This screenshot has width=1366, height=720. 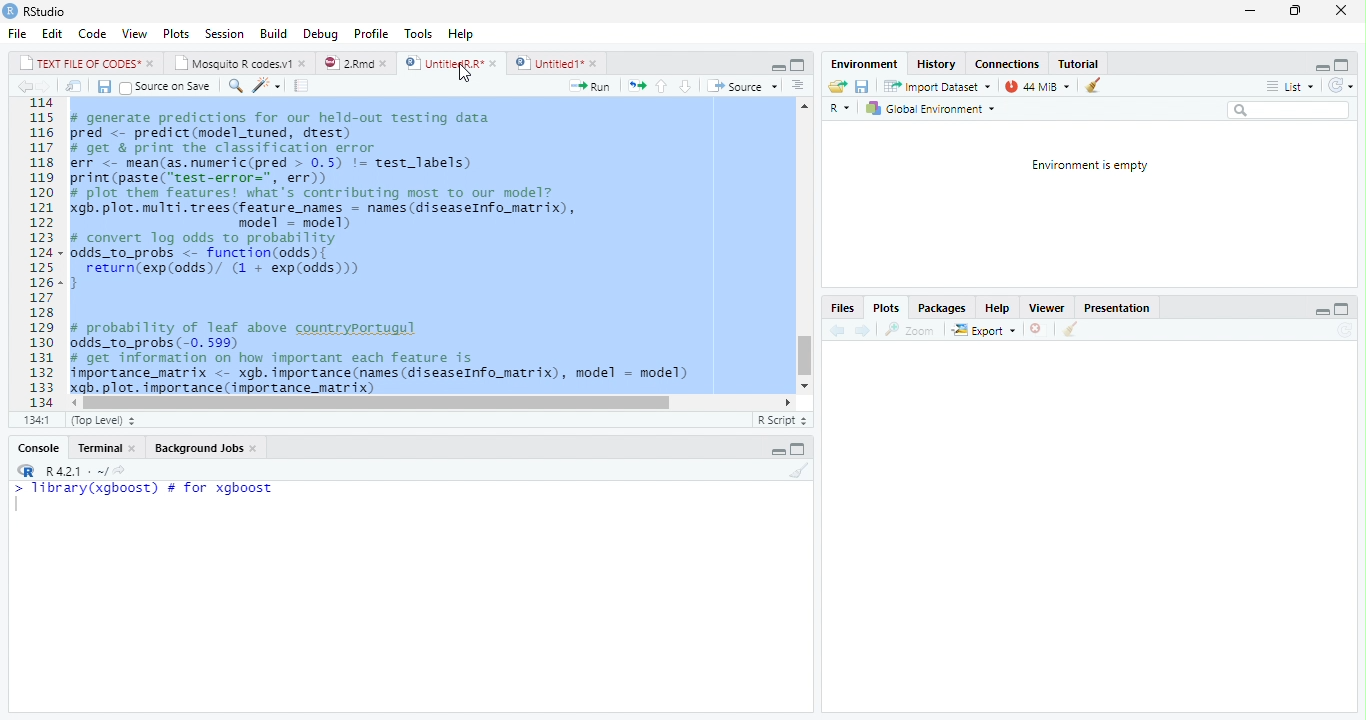 I want to click on Clean, so click(x=1071, y=330).